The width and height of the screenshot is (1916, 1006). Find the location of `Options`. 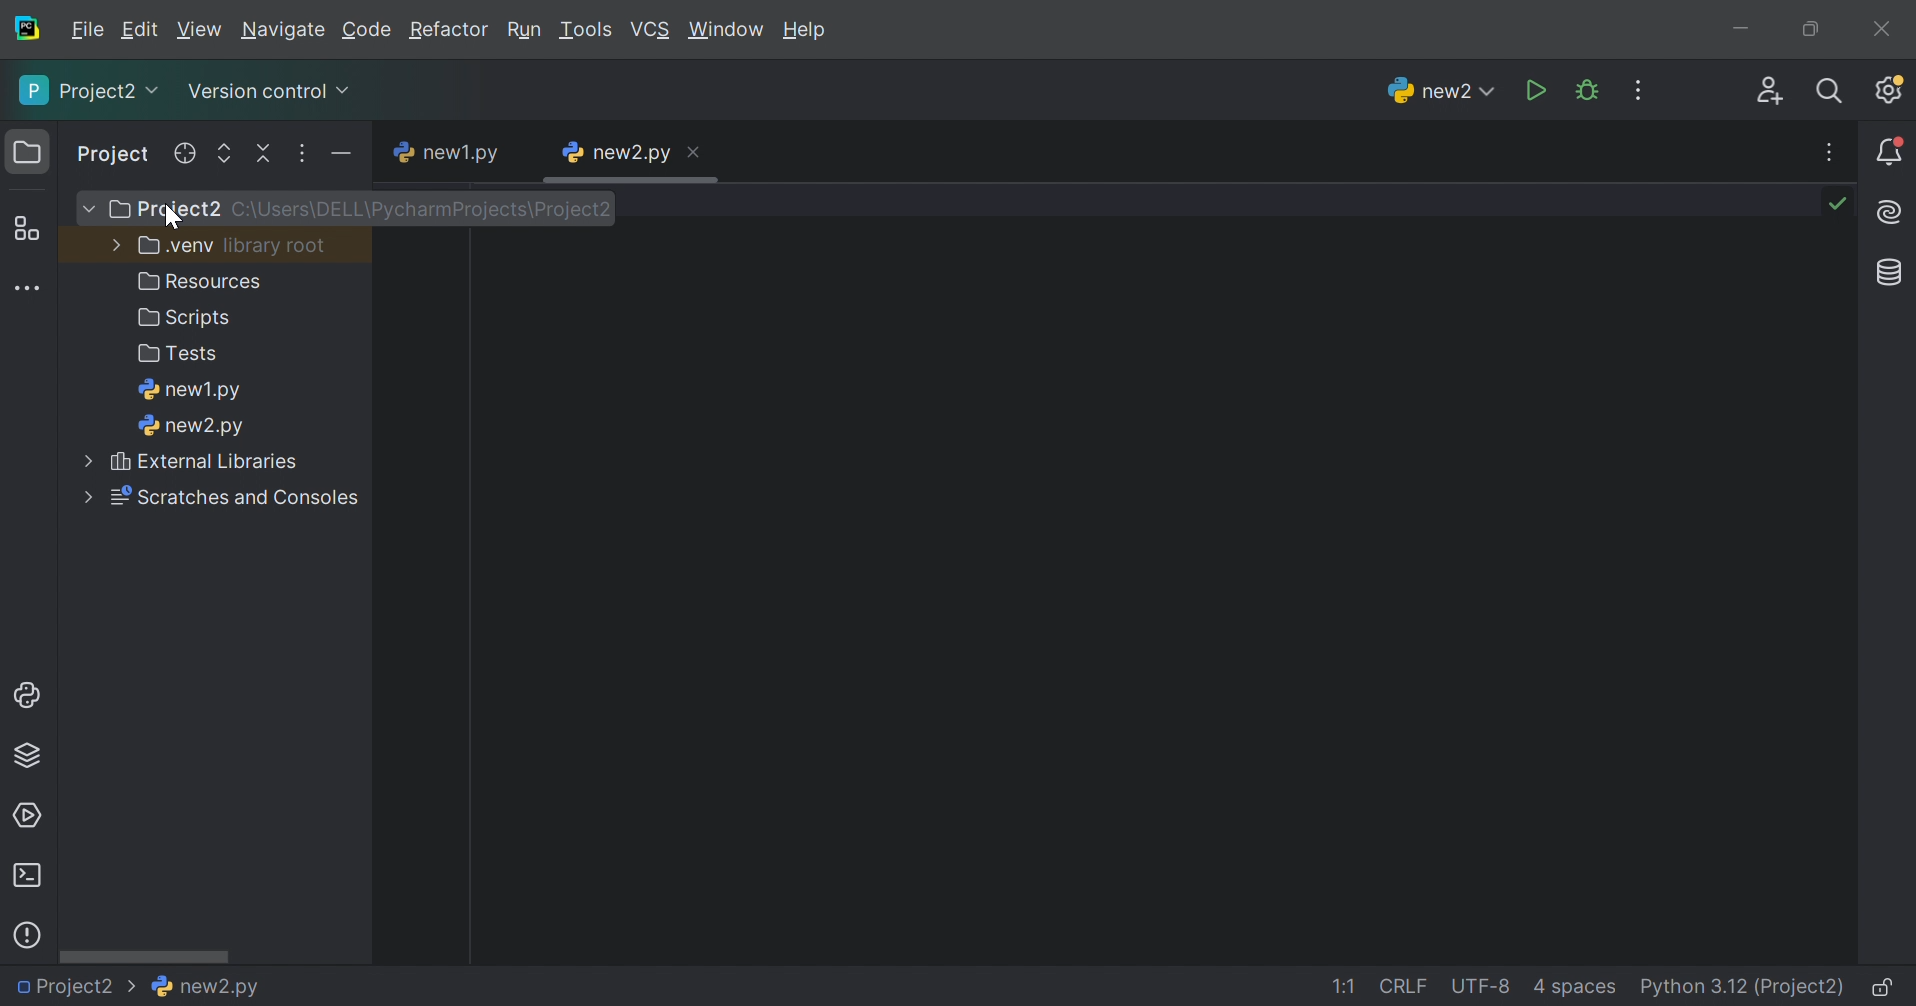

Options is located at coordinates (303, 154).